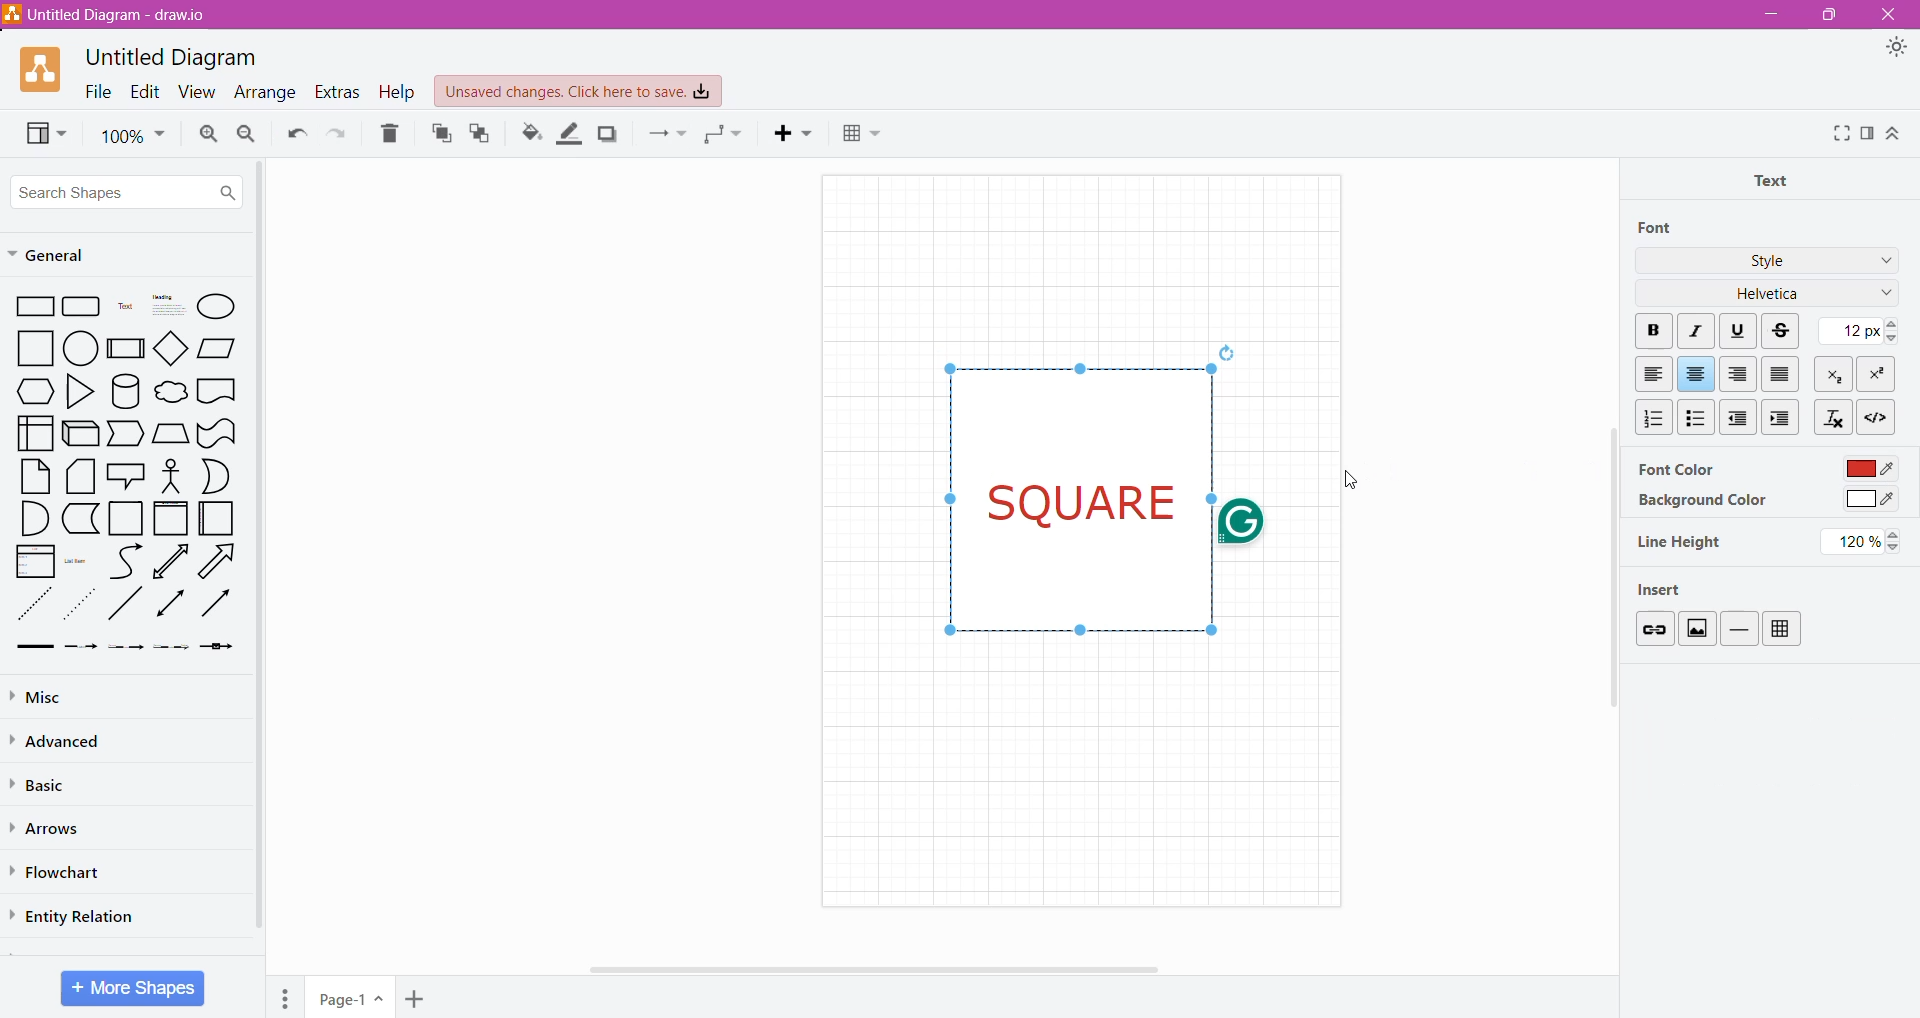  I want to click on Line Color, so click(567, 134).